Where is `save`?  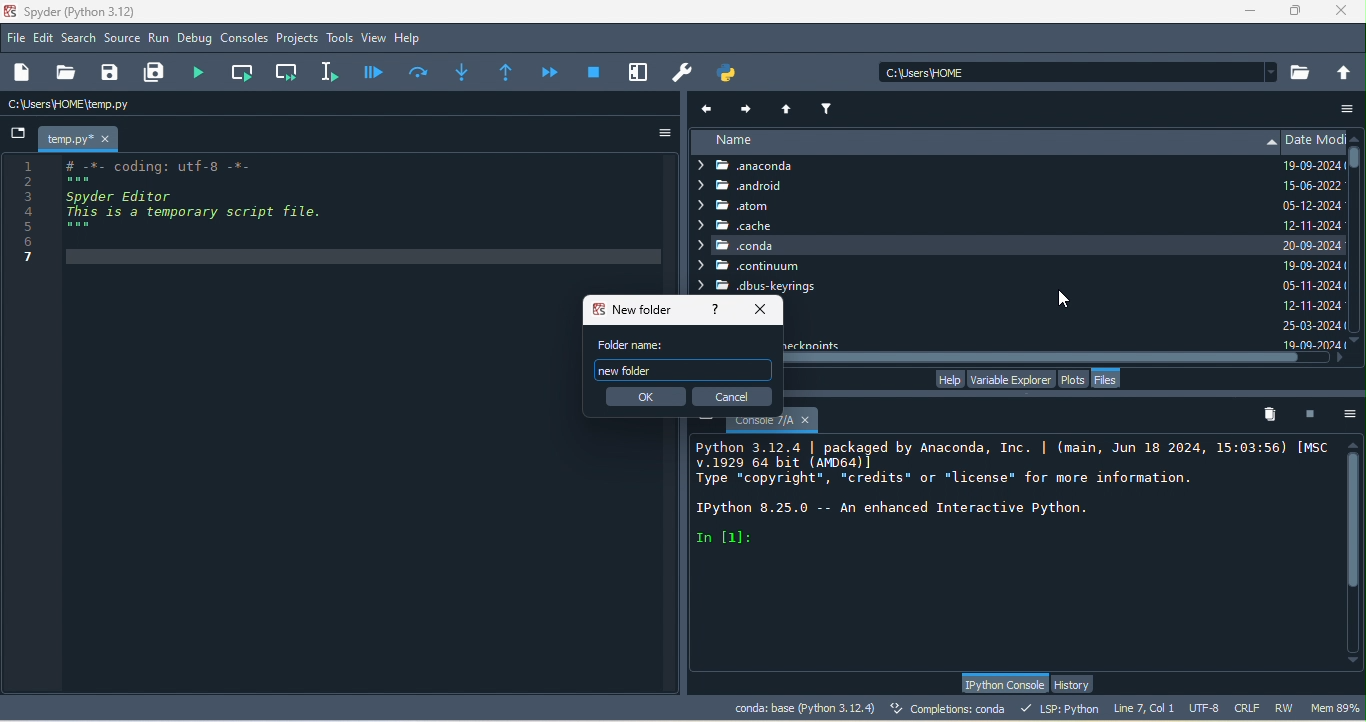 save is located at coordinates (111, 73).